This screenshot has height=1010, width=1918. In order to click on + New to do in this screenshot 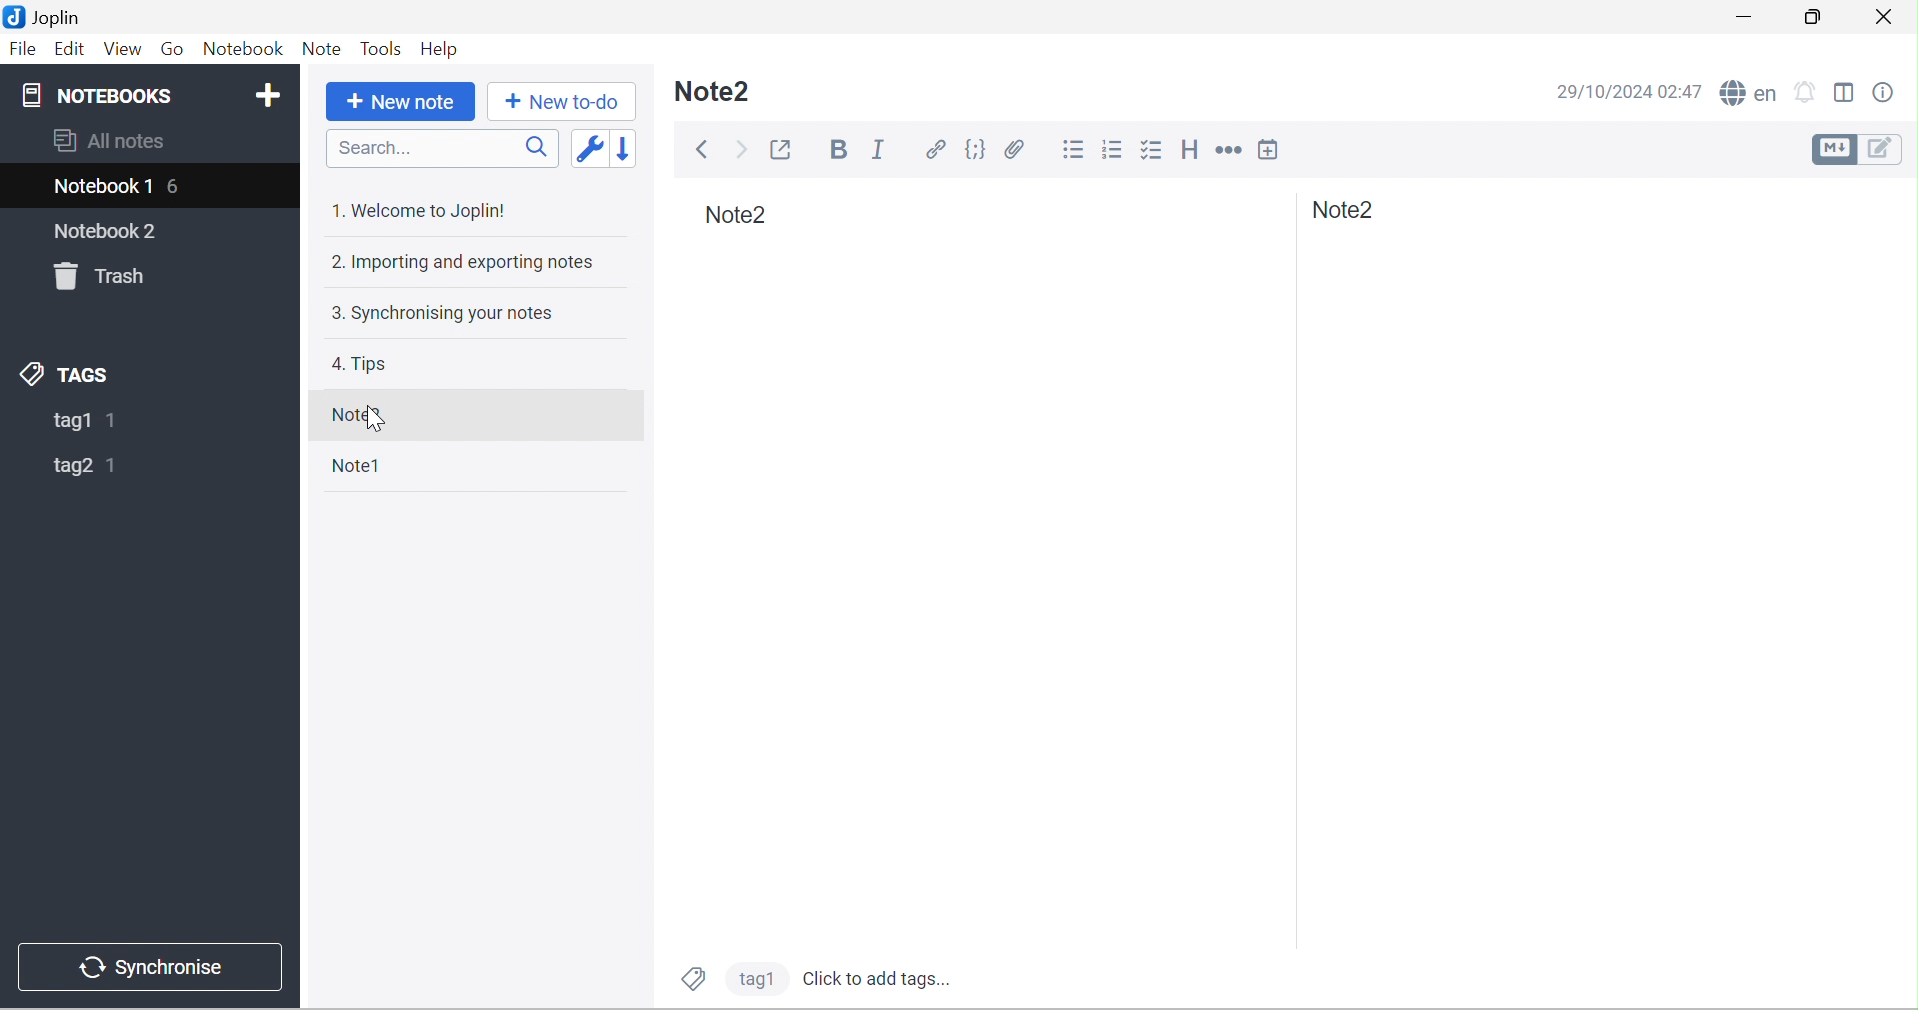, I will do `click(562, 104)`.